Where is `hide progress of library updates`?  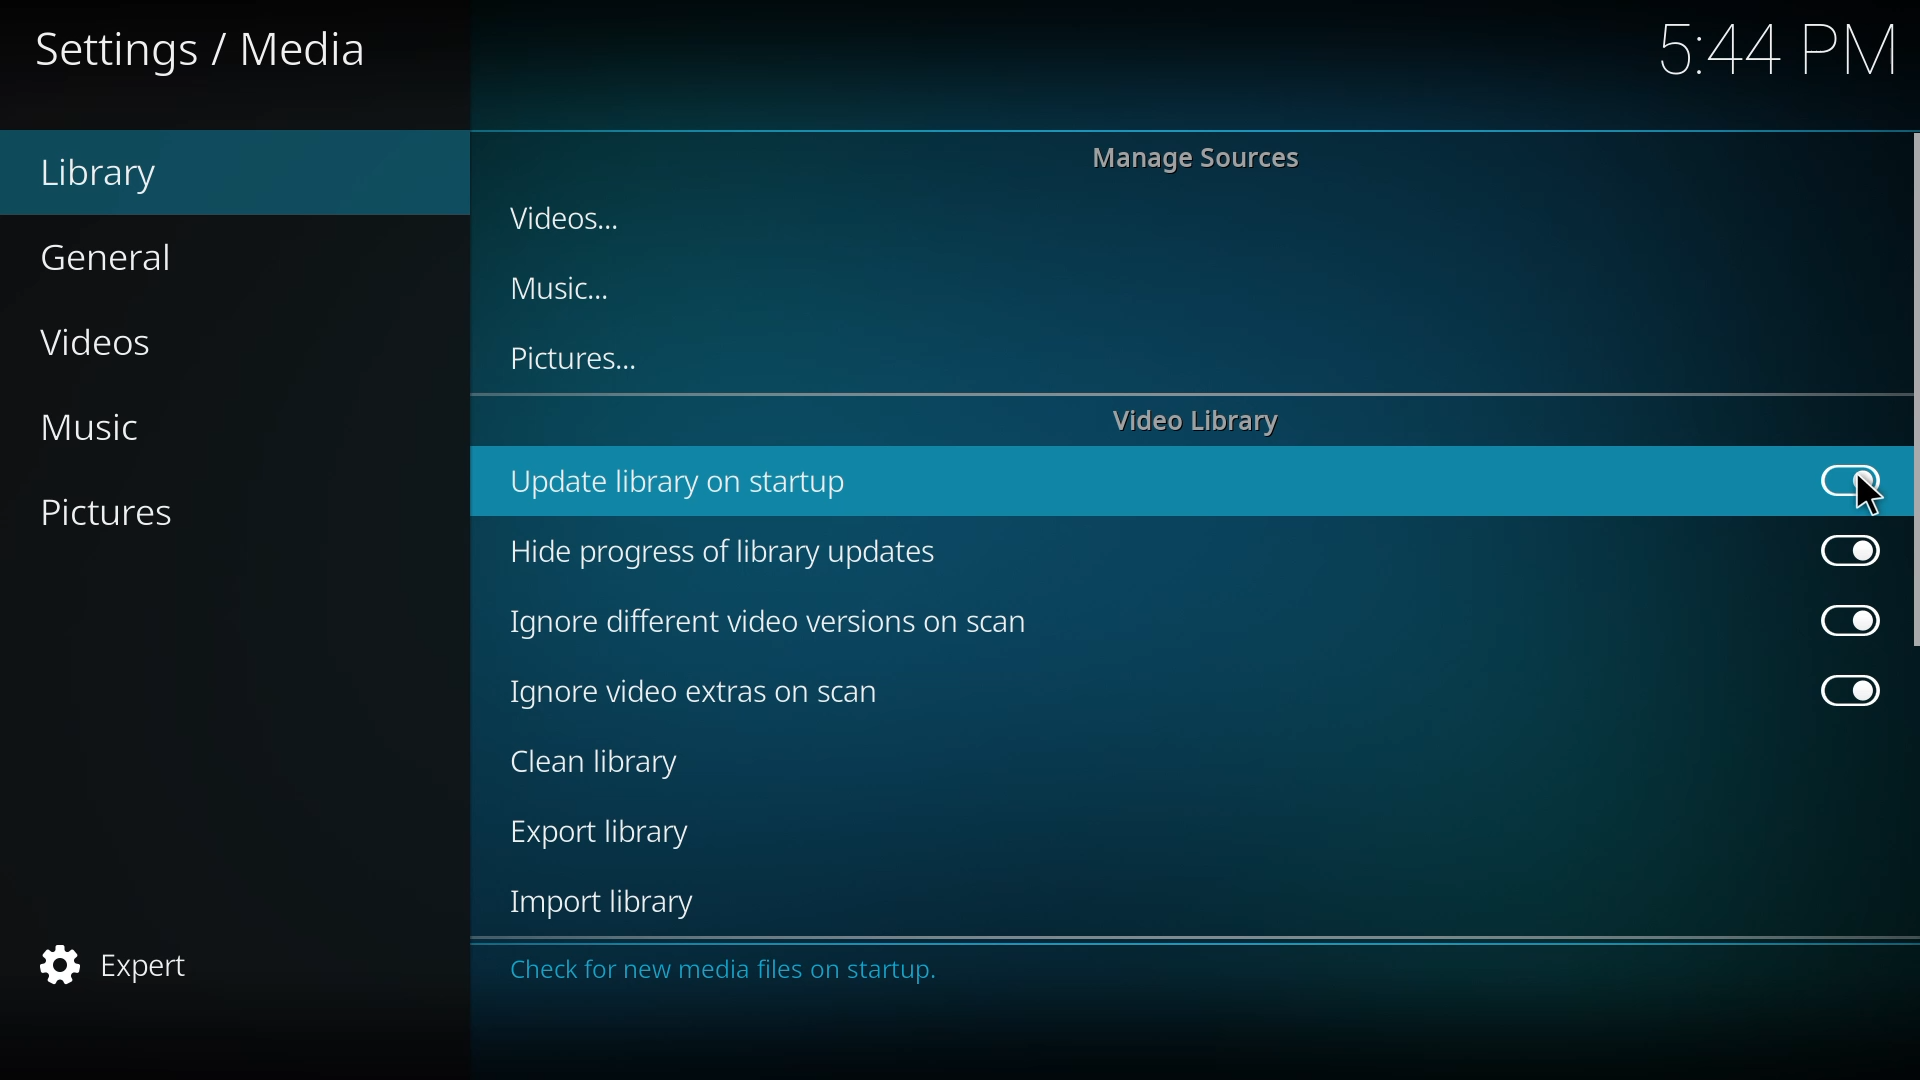 hide progress of library updates is located at coordinates (739, 556).